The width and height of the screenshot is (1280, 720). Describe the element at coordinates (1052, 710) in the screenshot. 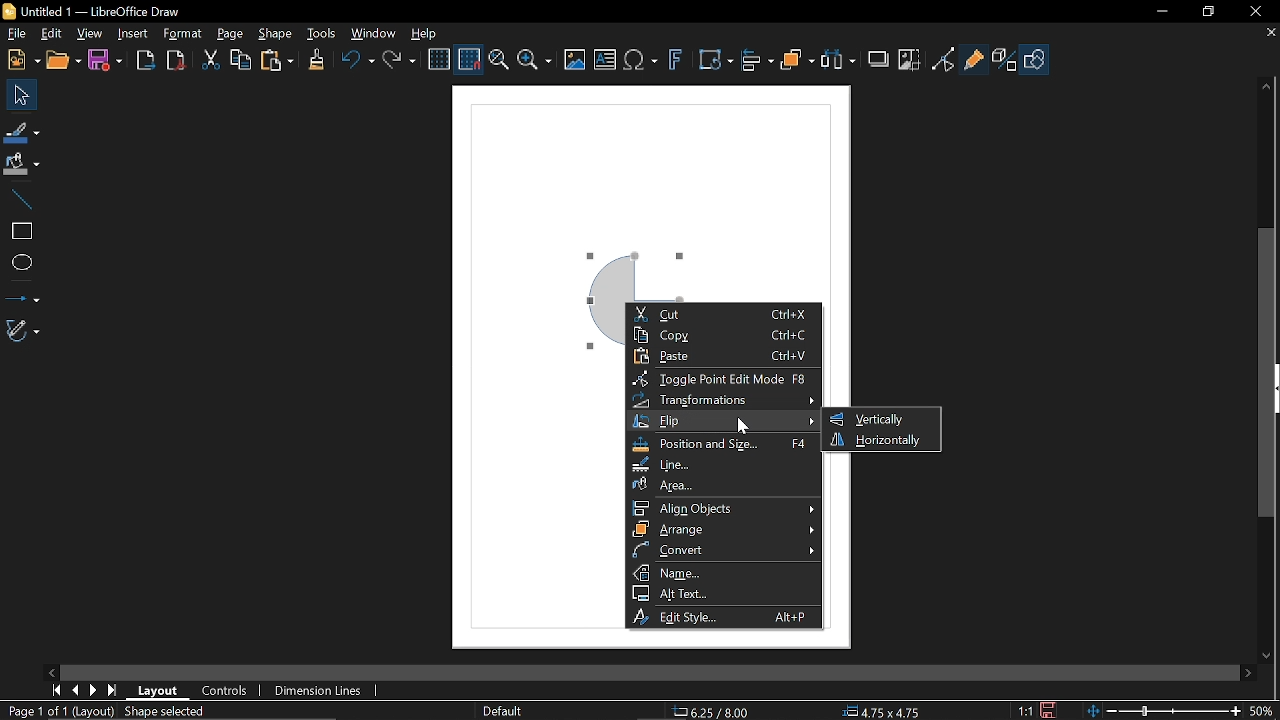

I see `Save` at that location.